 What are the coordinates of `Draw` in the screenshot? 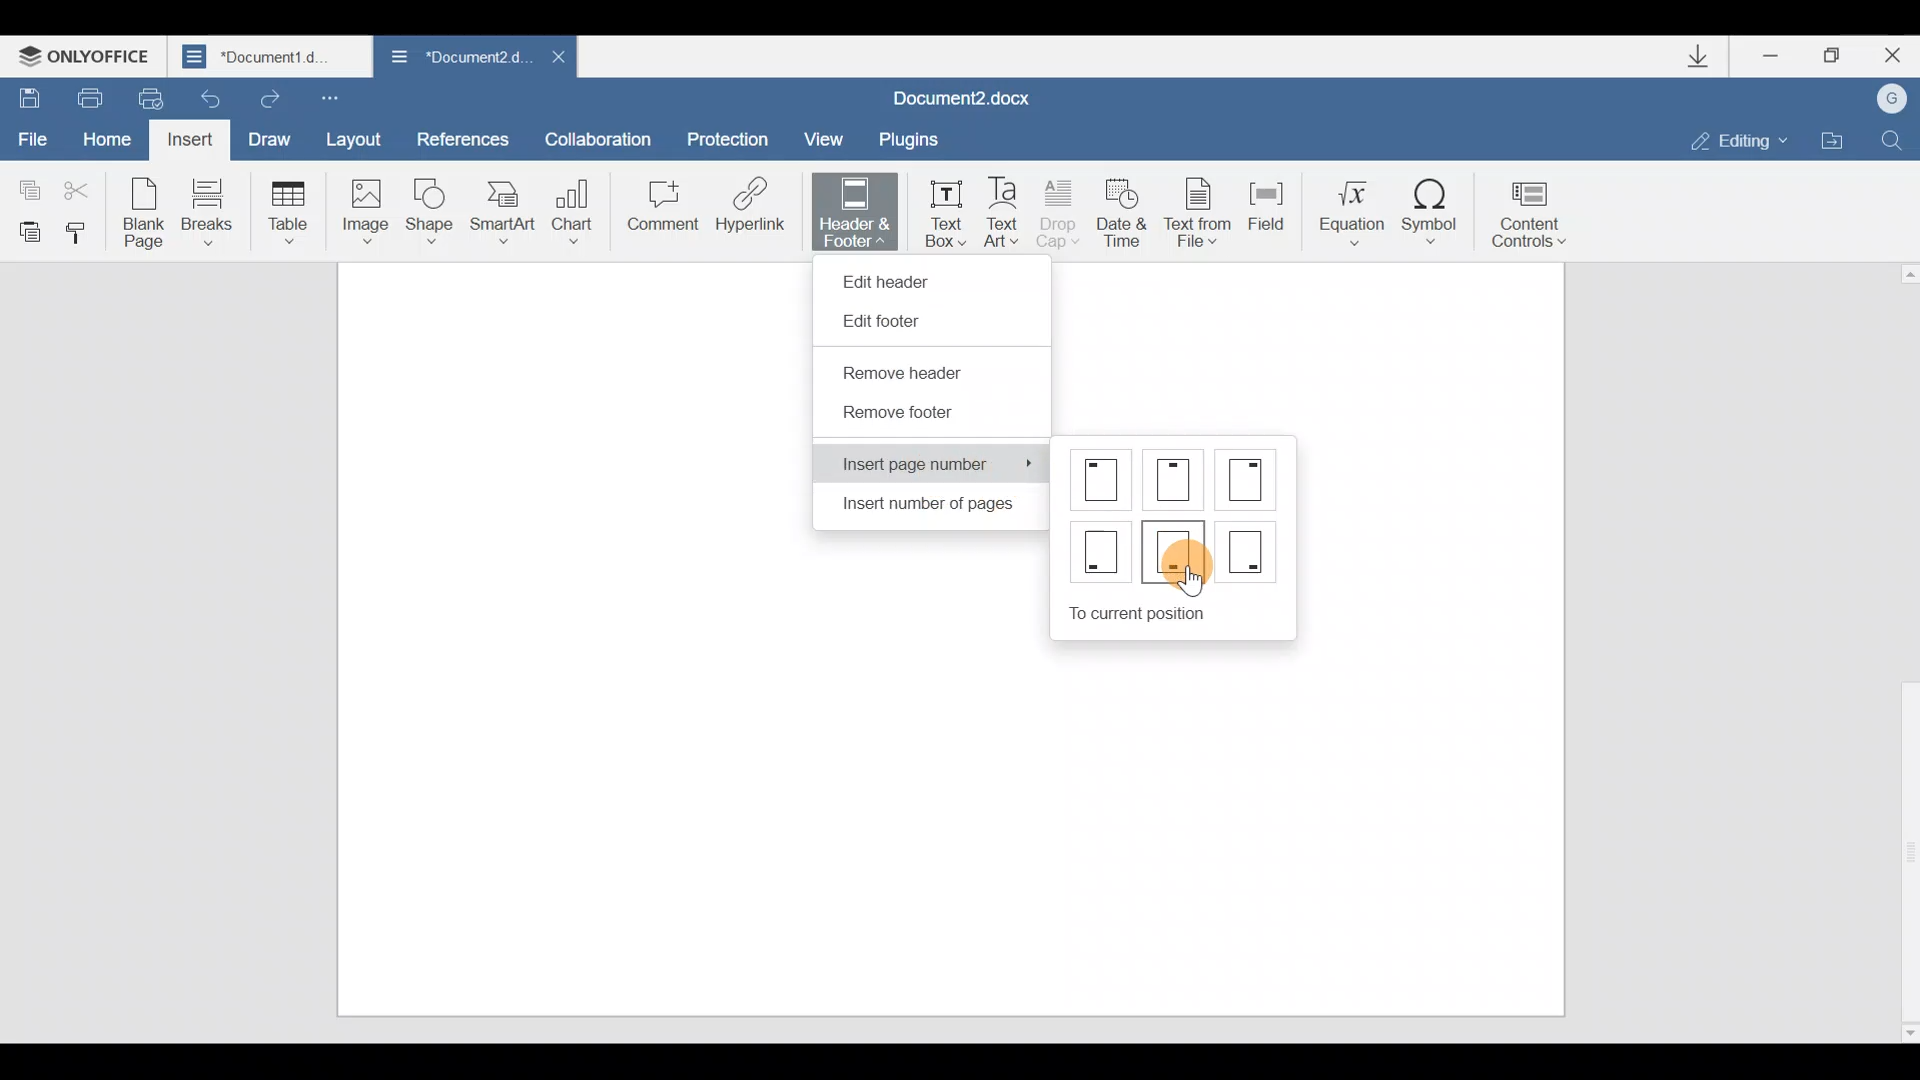 It's located at (275, 137).